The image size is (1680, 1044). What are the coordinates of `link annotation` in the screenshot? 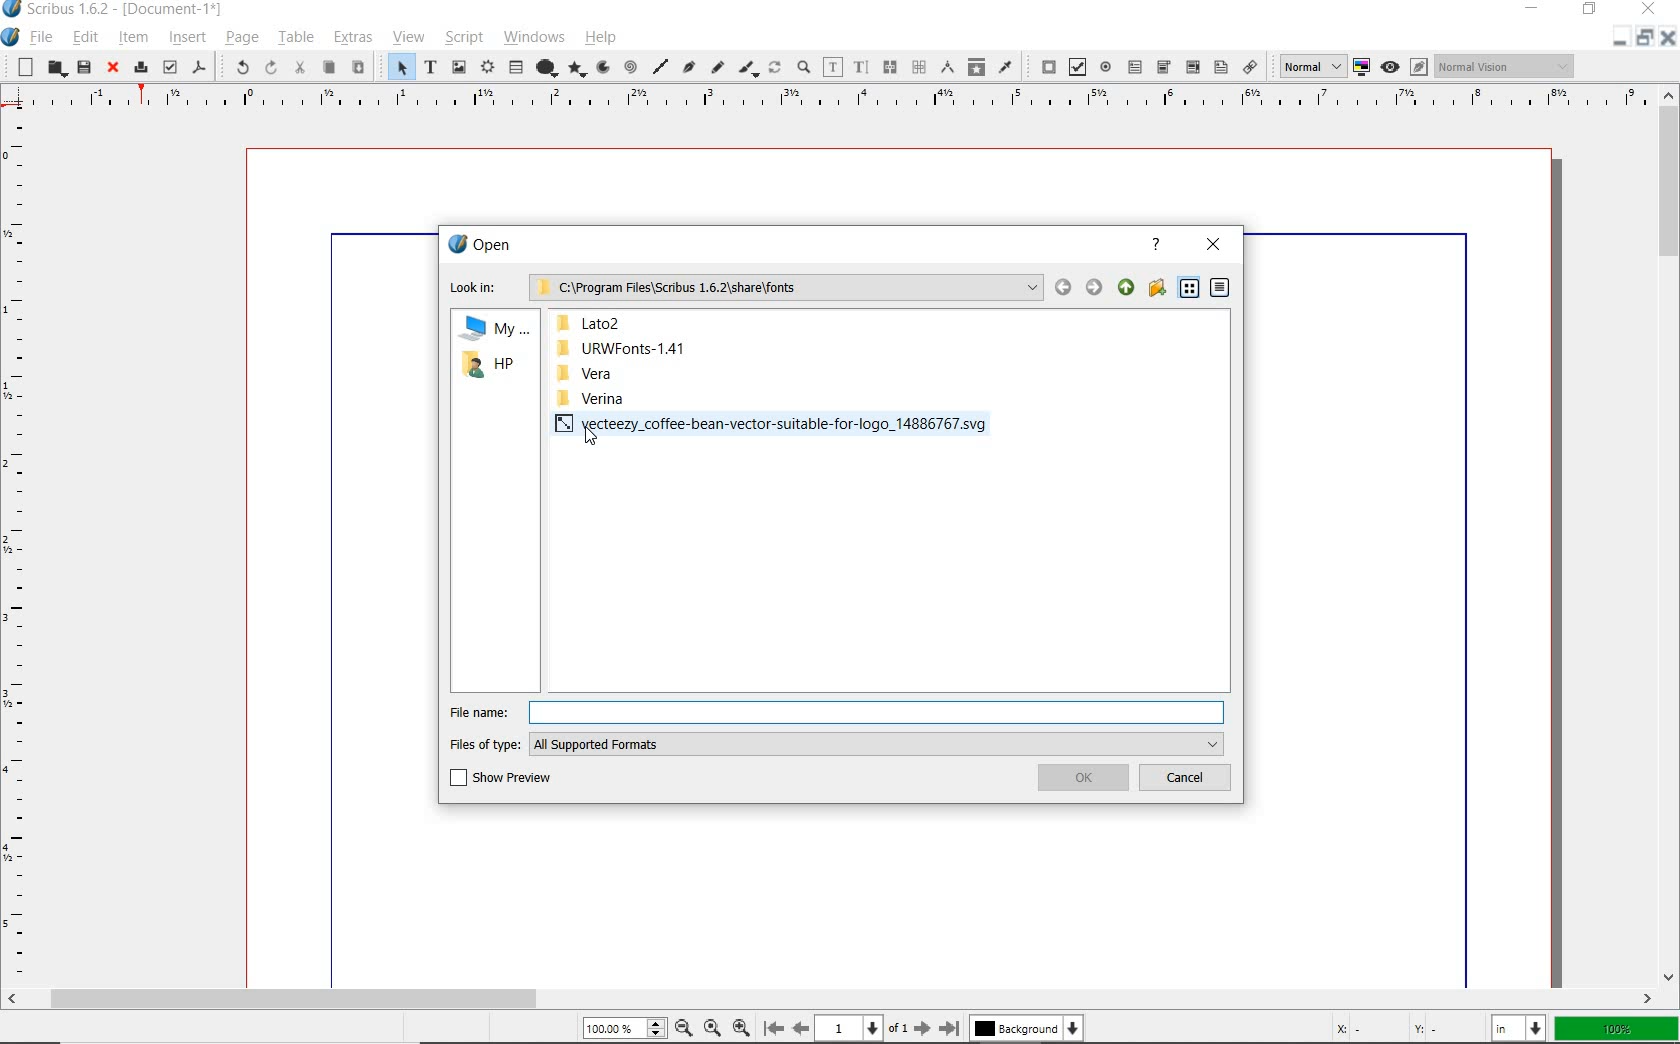 It's located at (1250, 66).